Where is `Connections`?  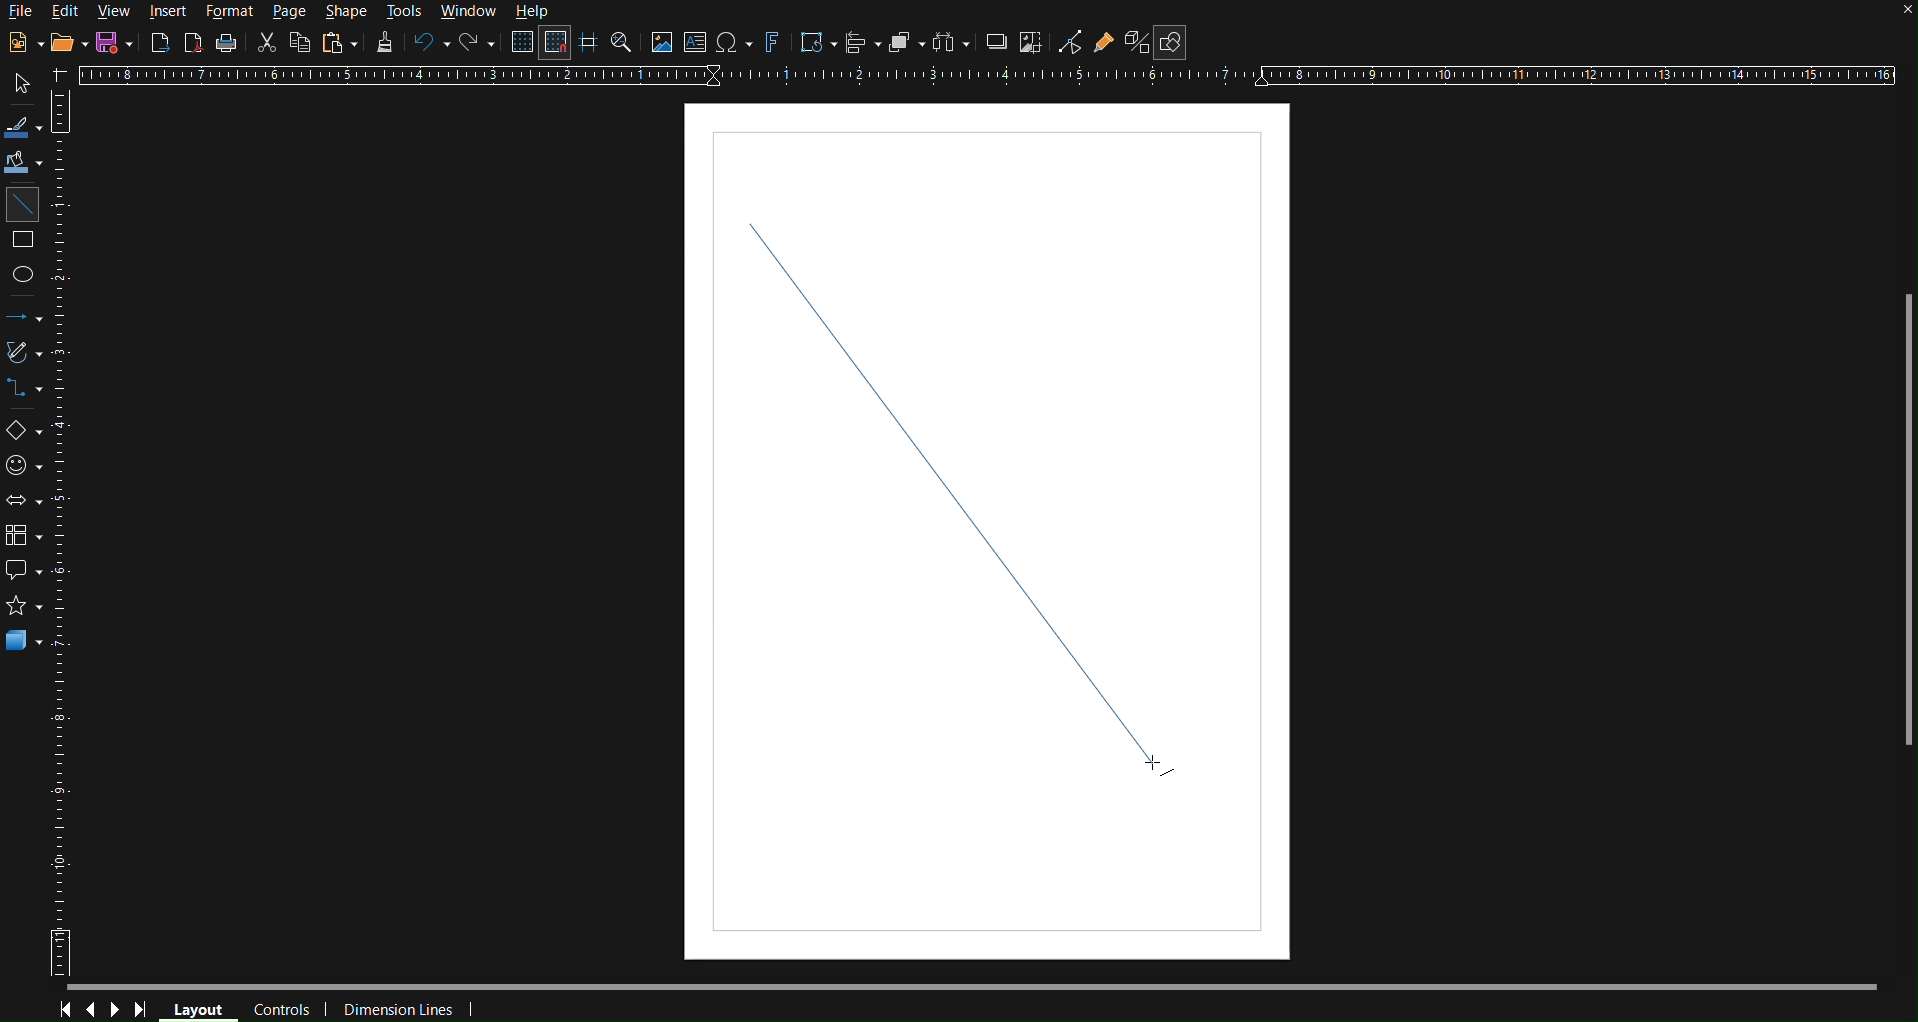 Connections is located at coordinates (25, 388).